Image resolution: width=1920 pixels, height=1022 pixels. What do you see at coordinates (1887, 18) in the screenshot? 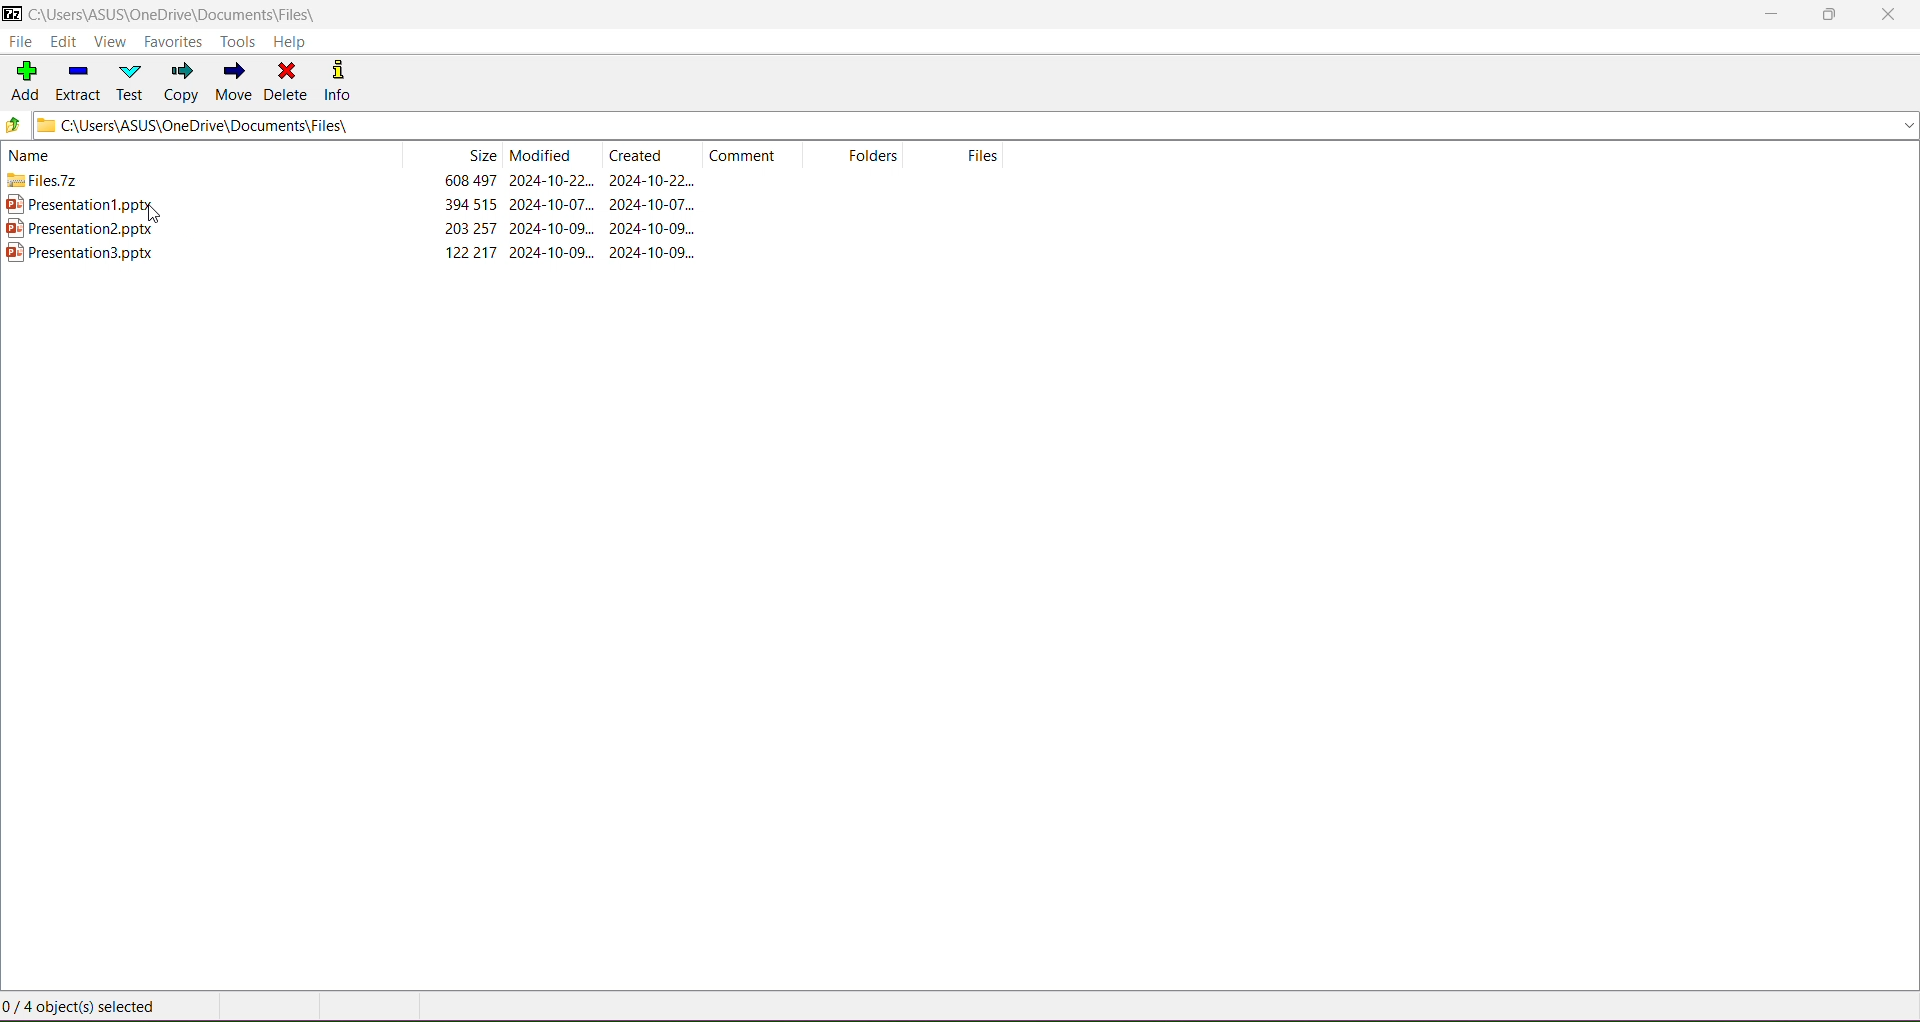
I see `Close` at bounding box center [1887, 18].